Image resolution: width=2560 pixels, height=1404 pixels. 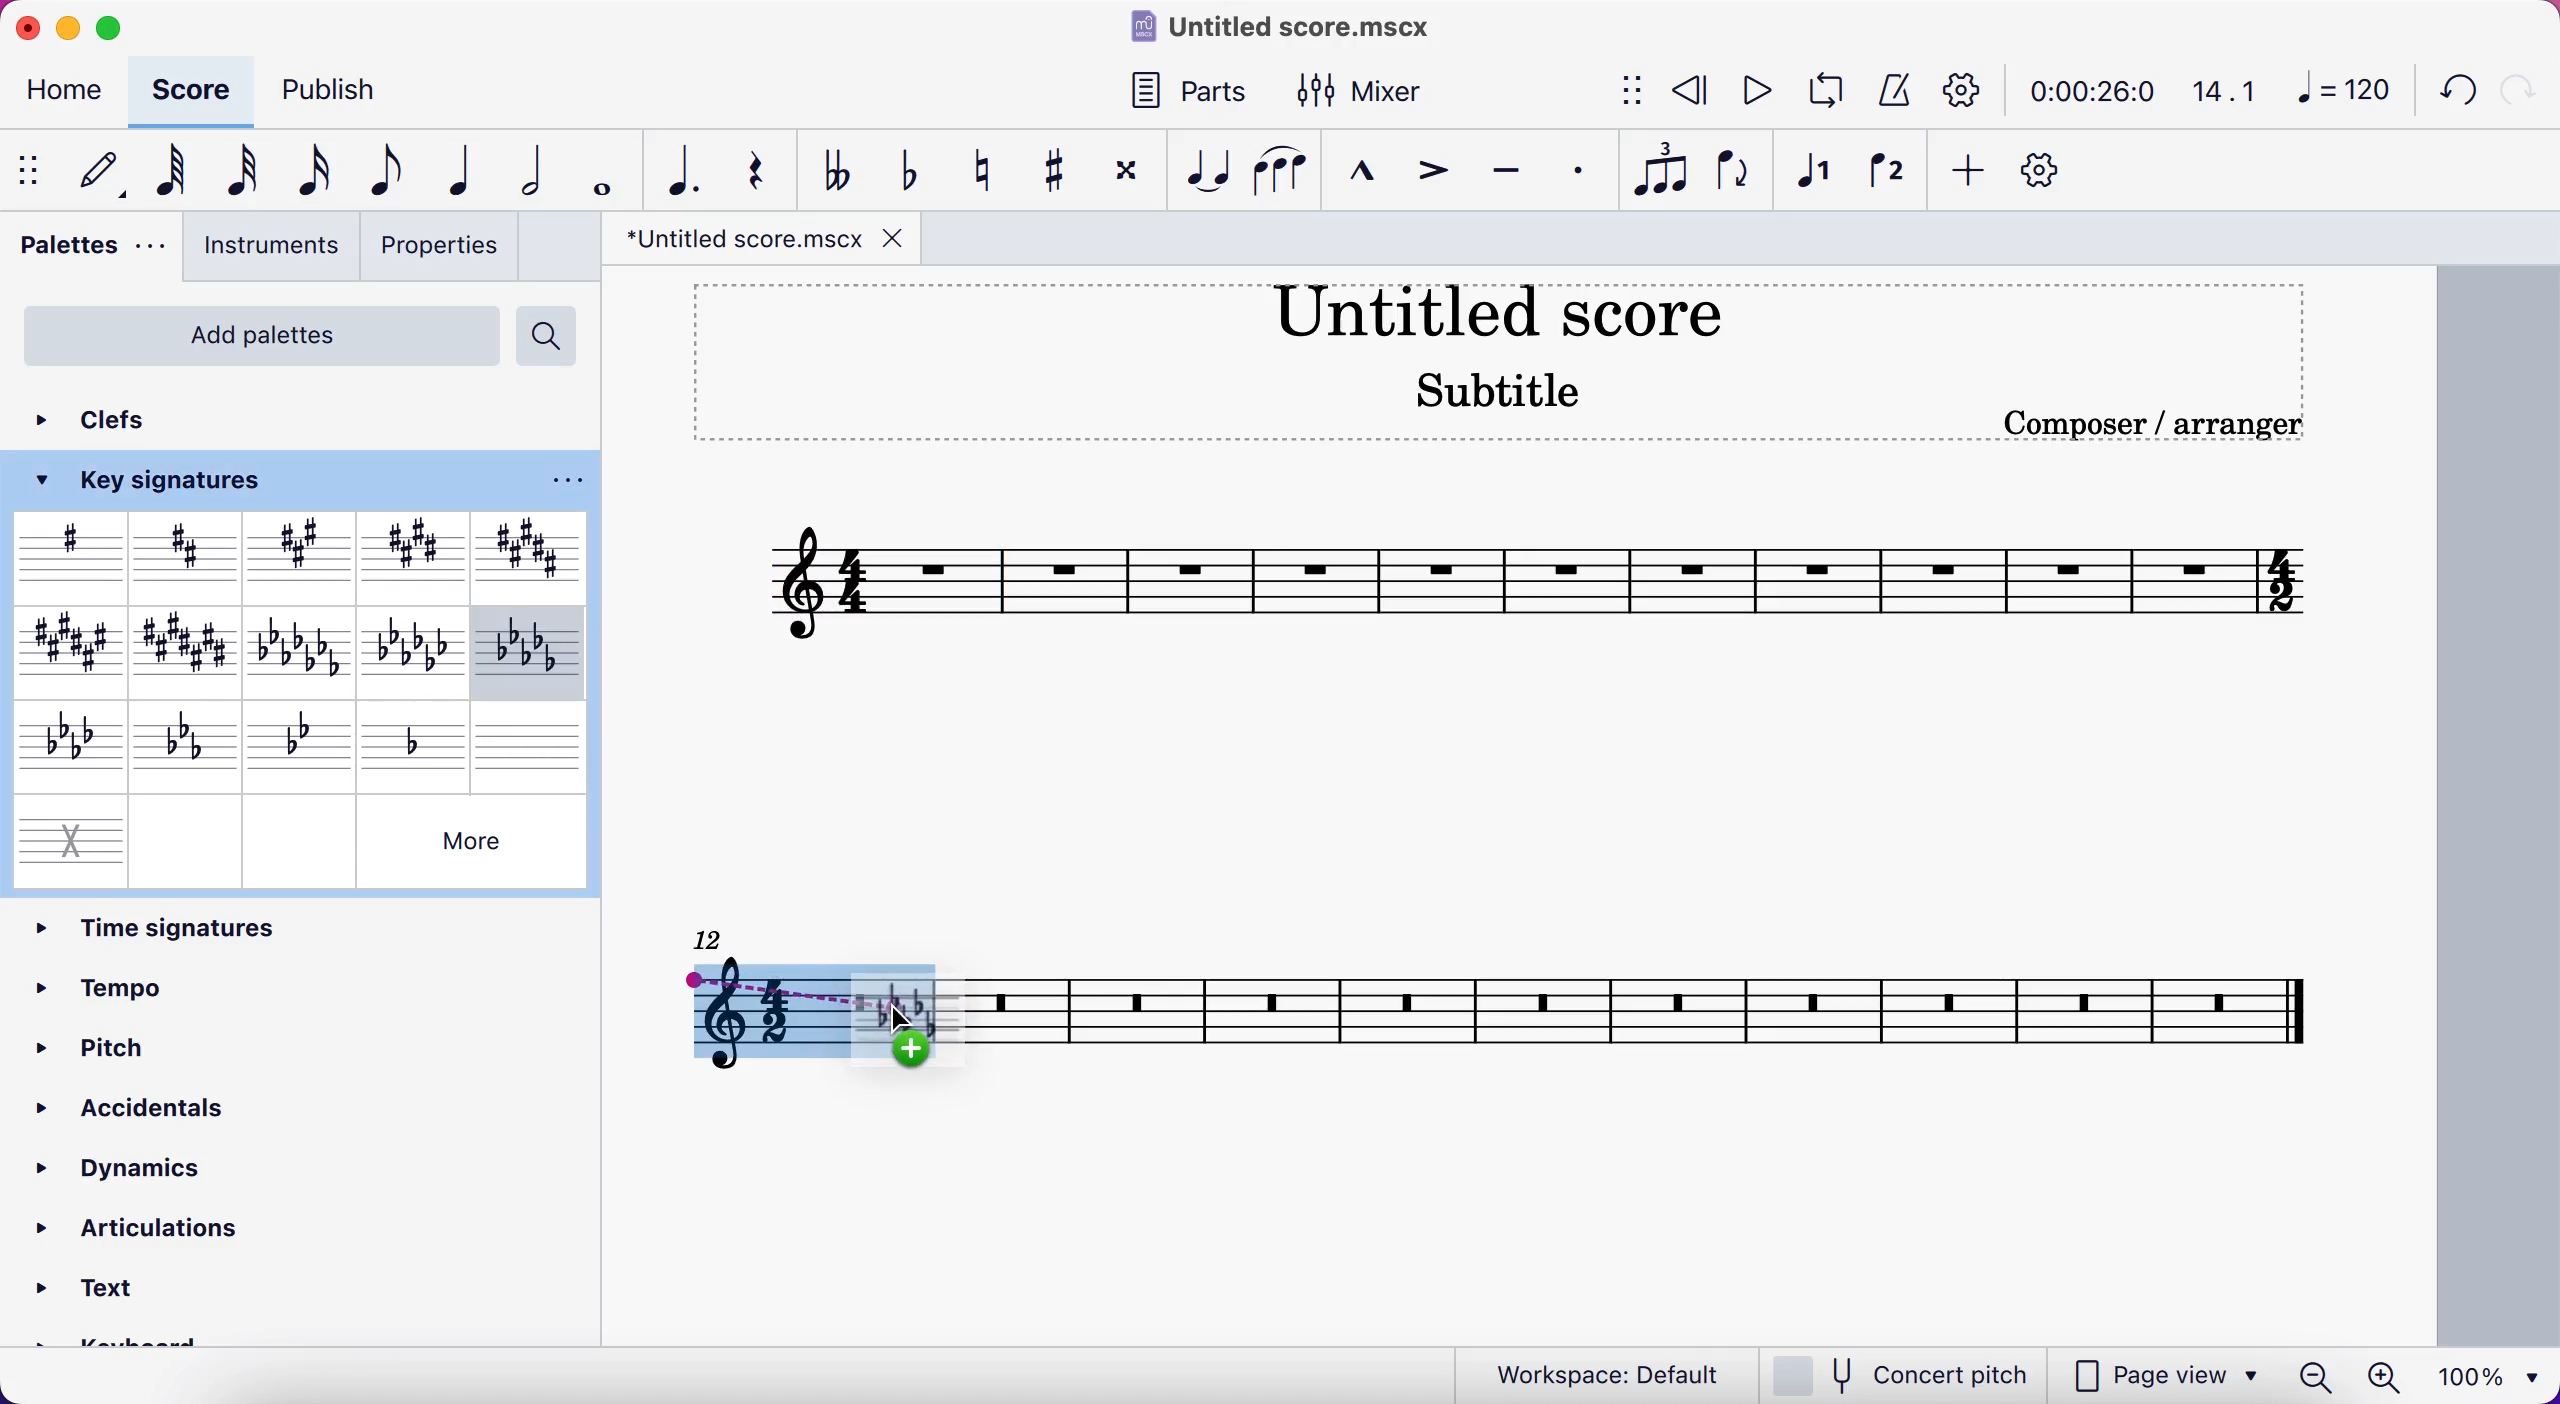 I want to click on 16th note, so click(x=315, y=173).